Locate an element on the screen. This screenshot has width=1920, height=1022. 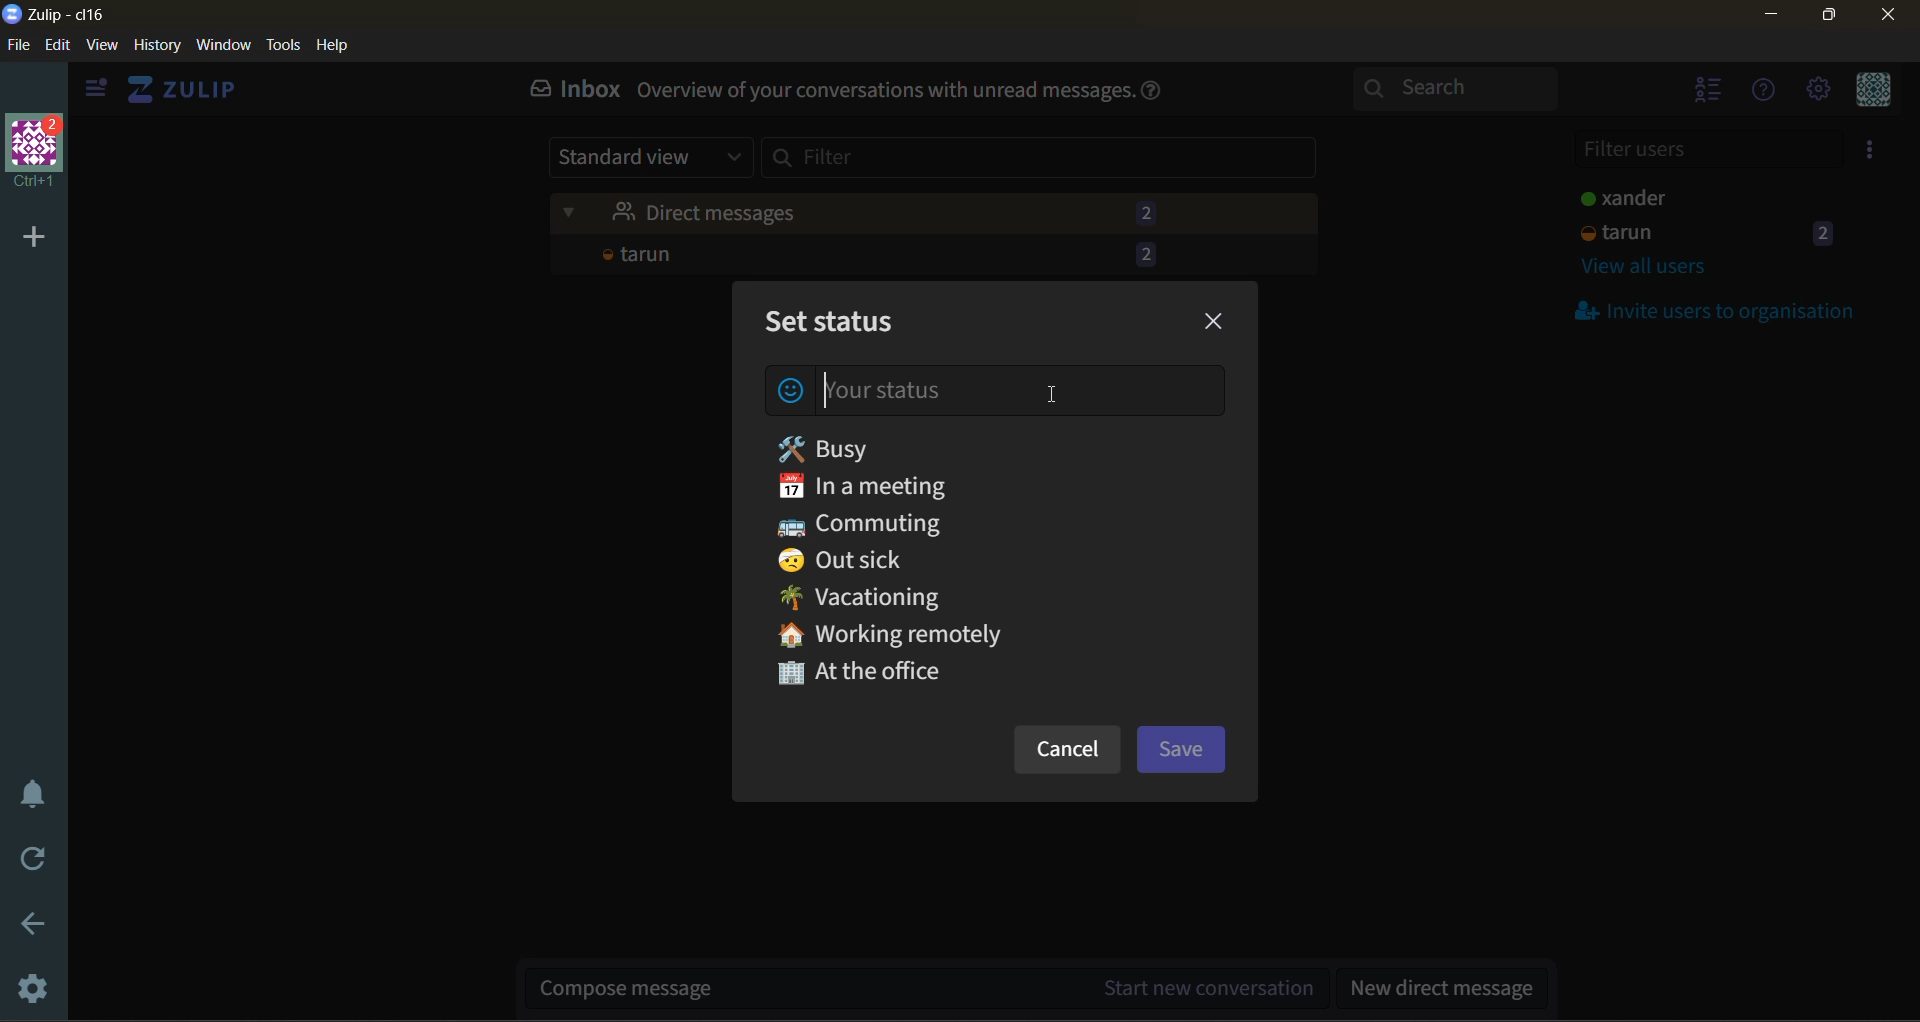
tarun is located at coordinates (922, 254).